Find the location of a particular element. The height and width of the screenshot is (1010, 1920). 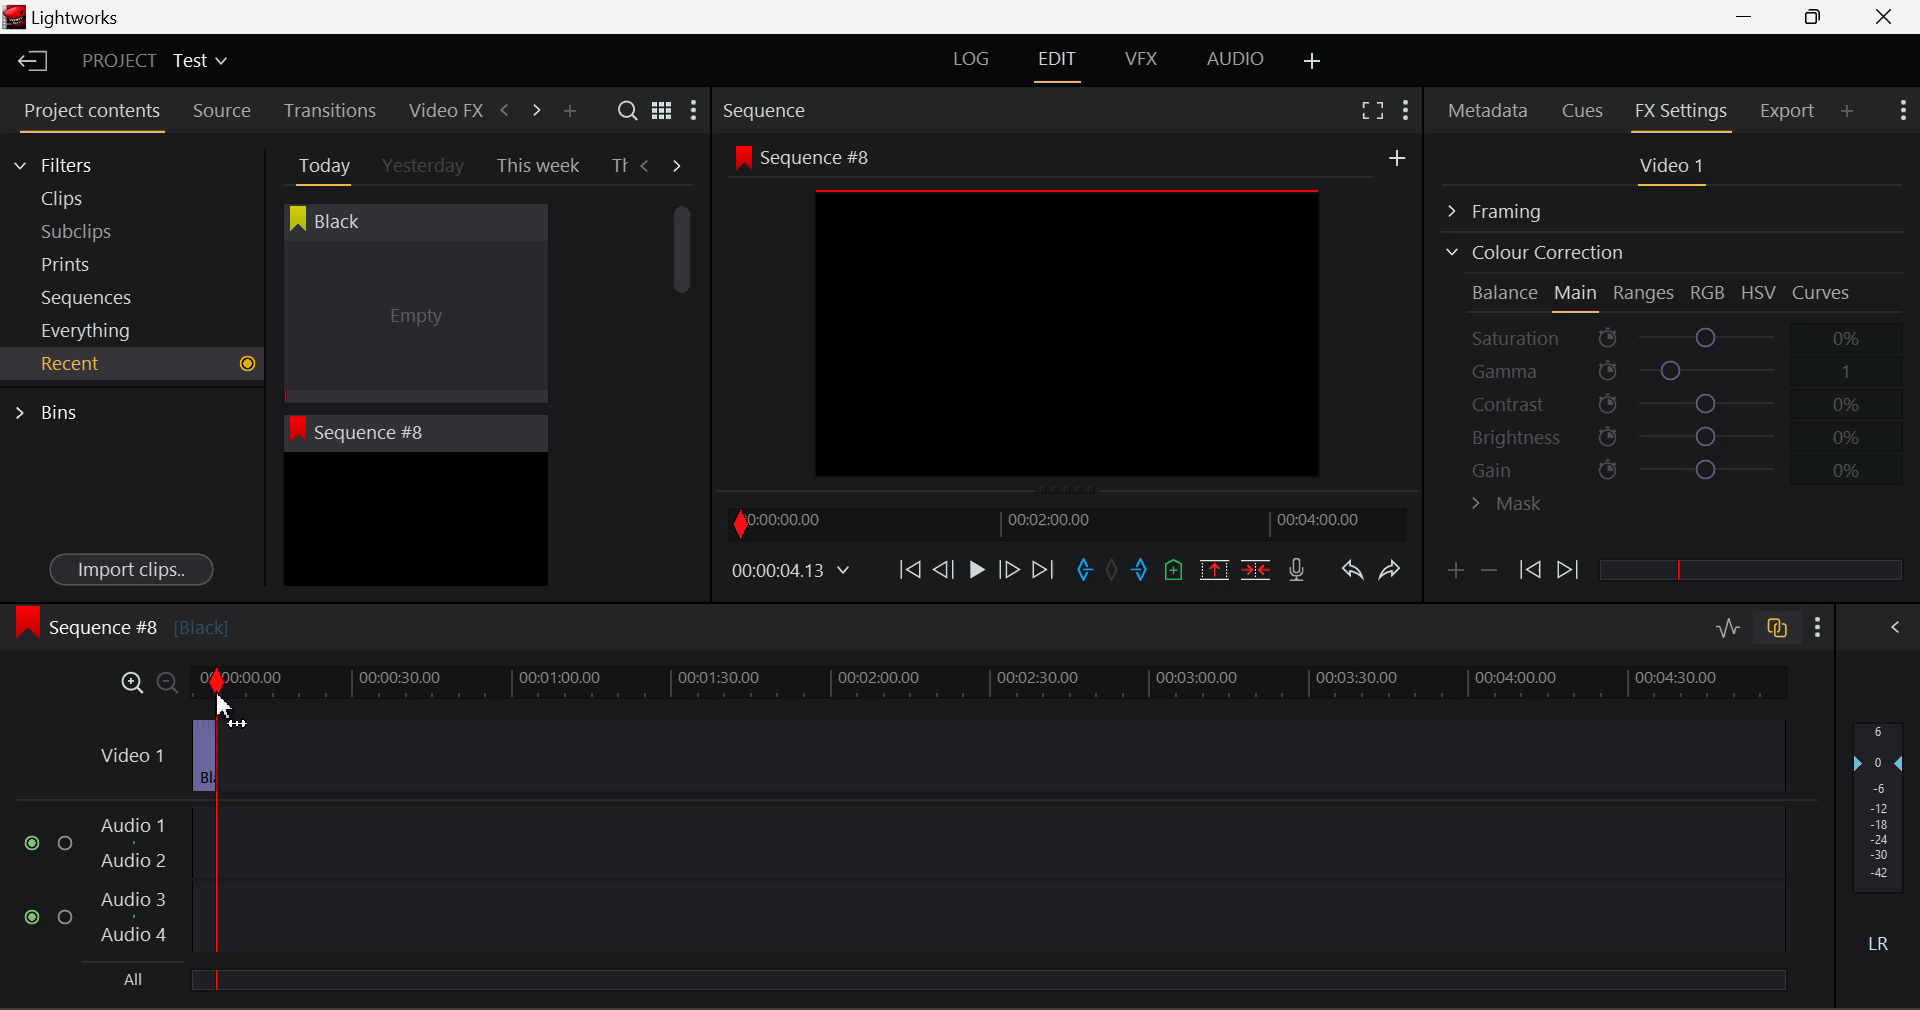

Prints is located at coordinates (94, 260).